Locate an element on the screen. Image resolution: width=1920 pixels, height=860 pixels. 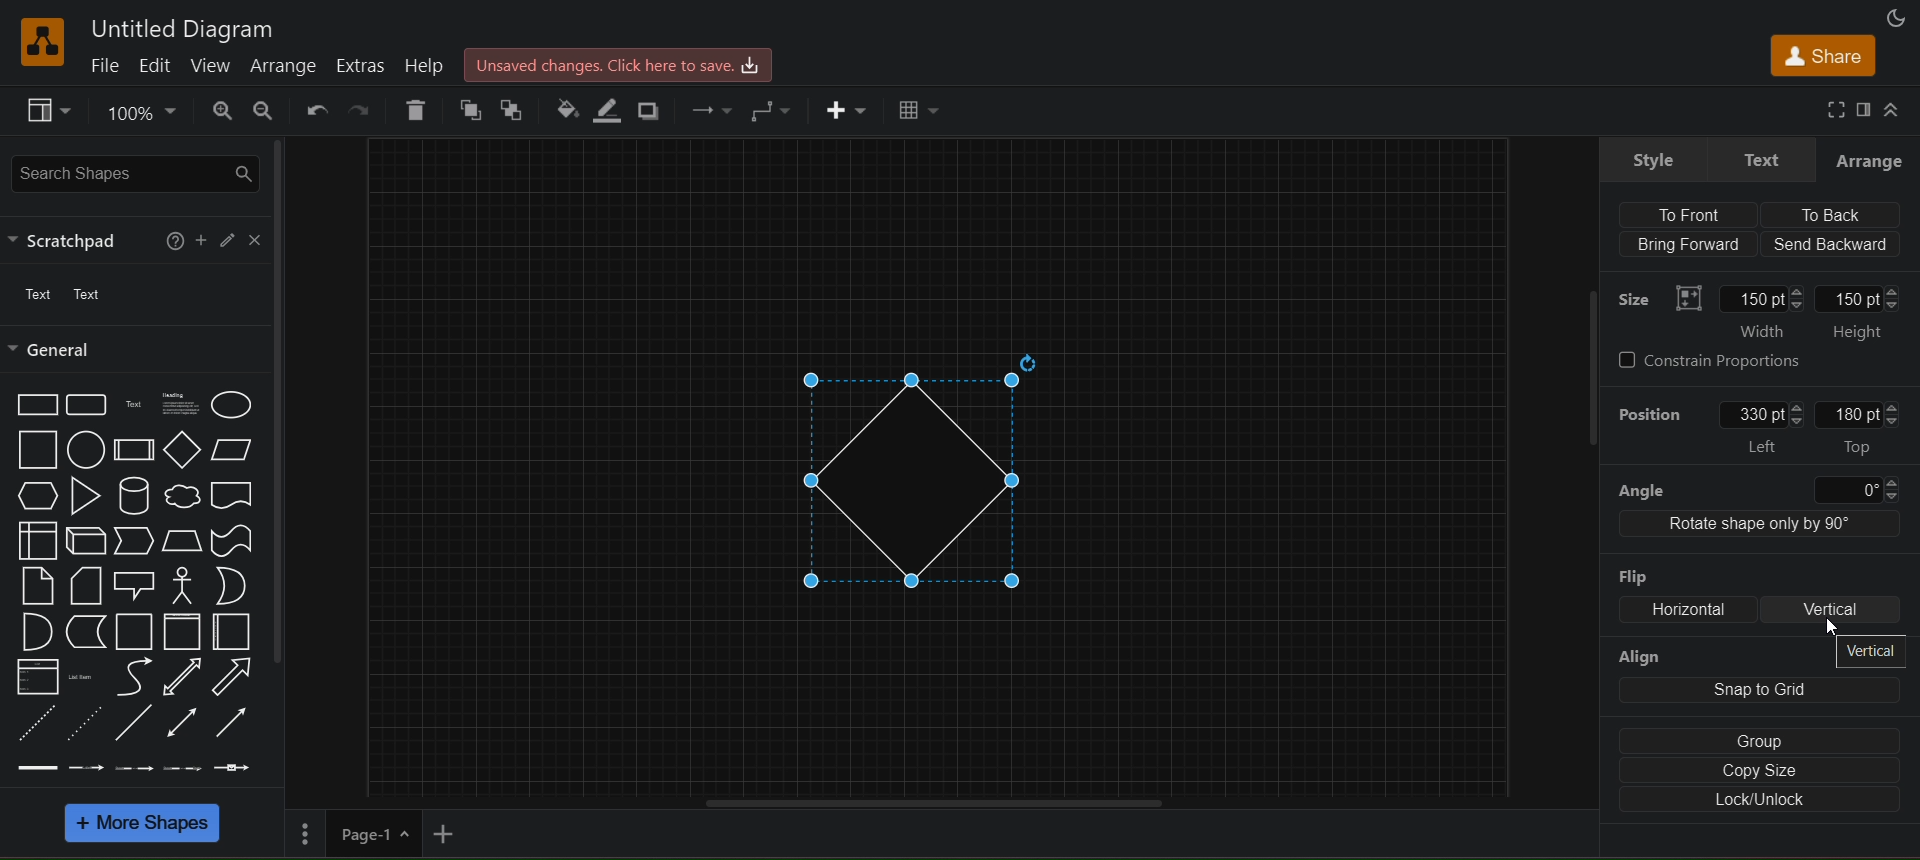
vertical is located at coordinates (1832, 610).